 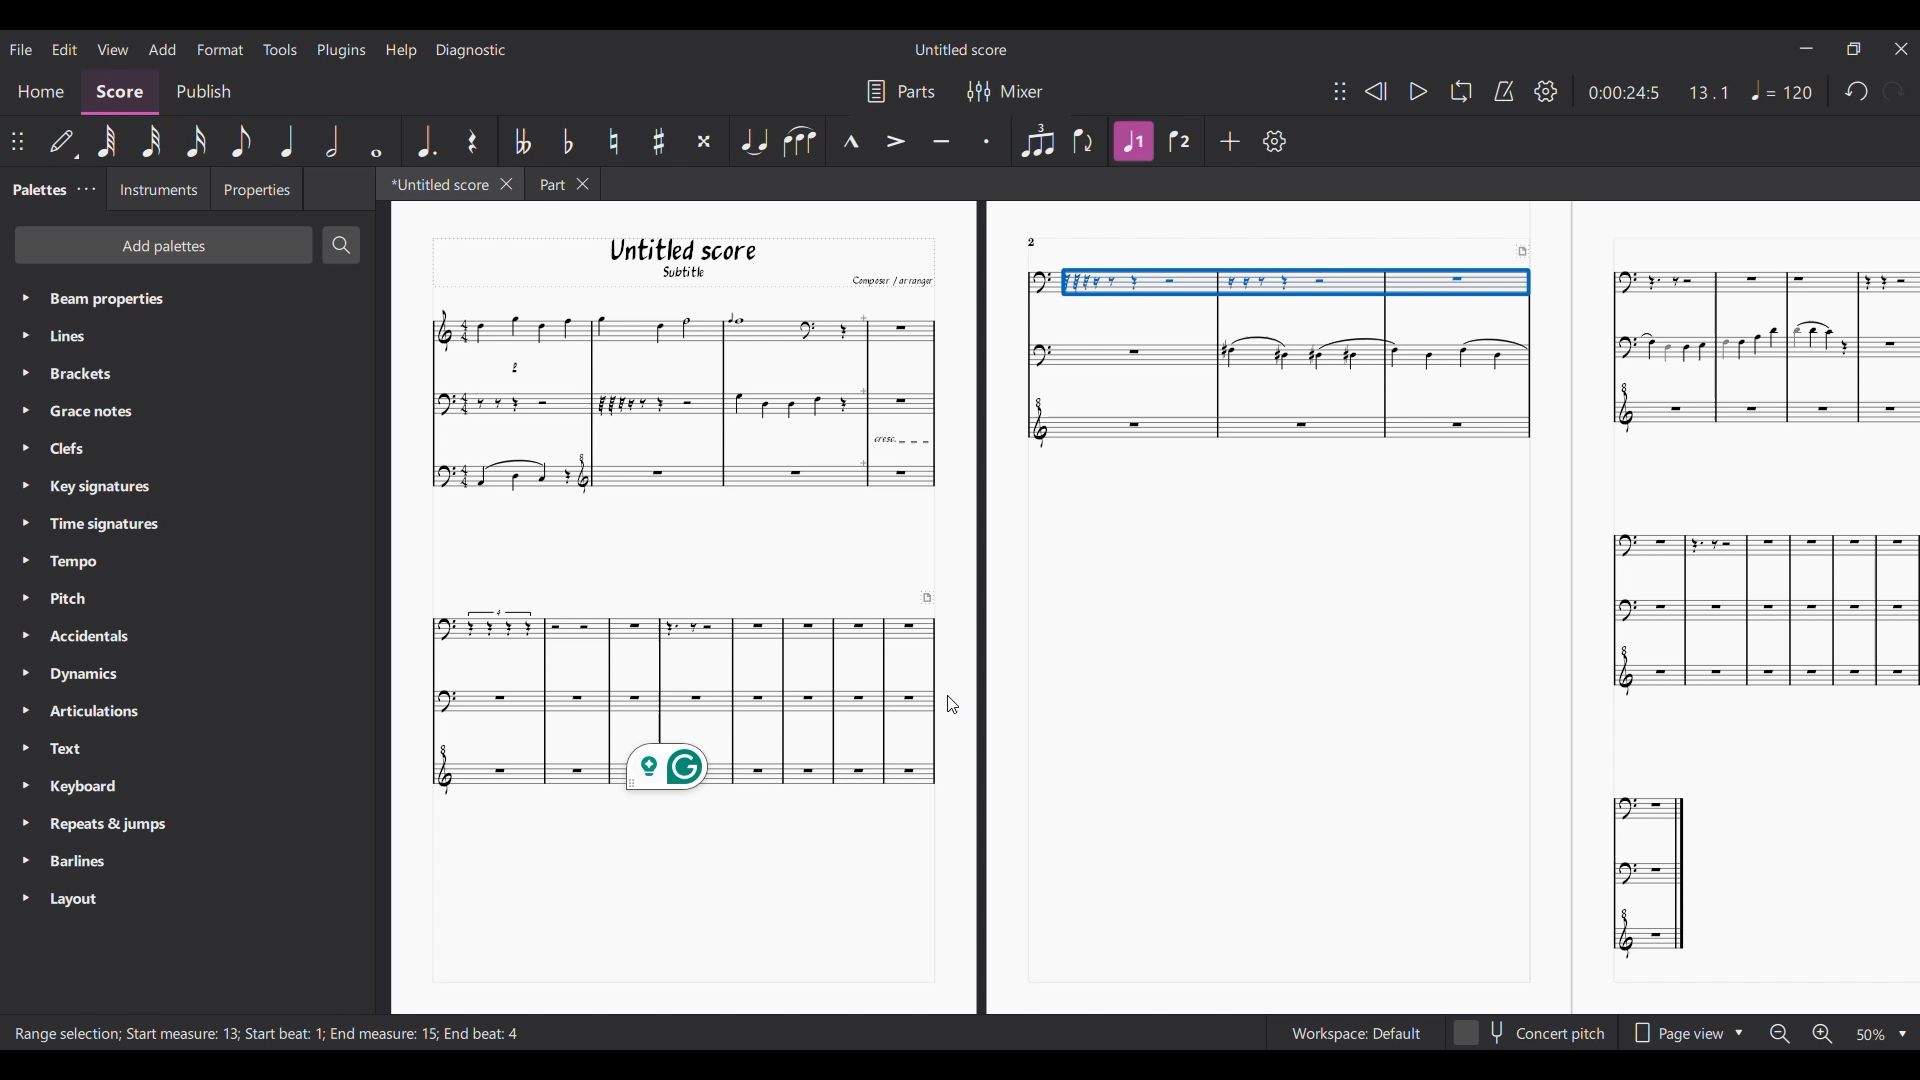 What do you see at coordinates (895, 141) in the screenshot?
I see `Accent` at bounding box center [895, 141].